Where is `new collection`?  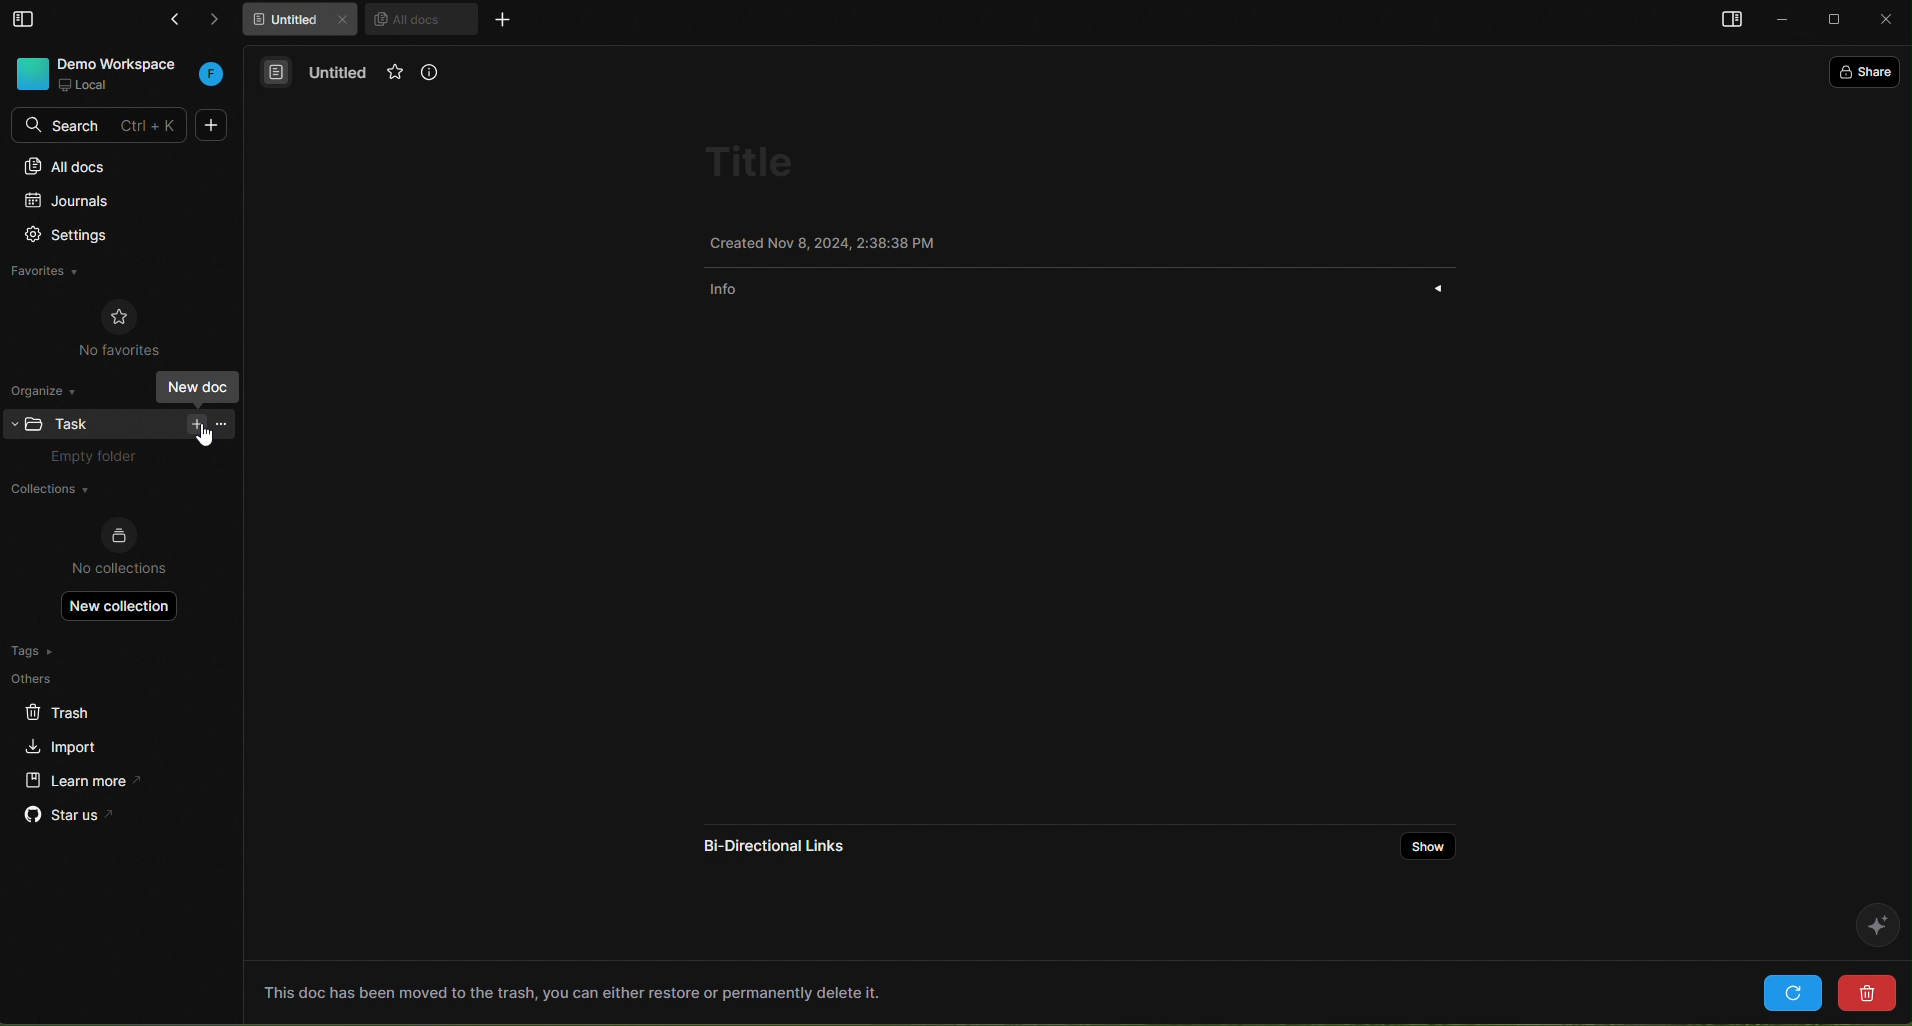
new collection is located at coordinates (120, 605).